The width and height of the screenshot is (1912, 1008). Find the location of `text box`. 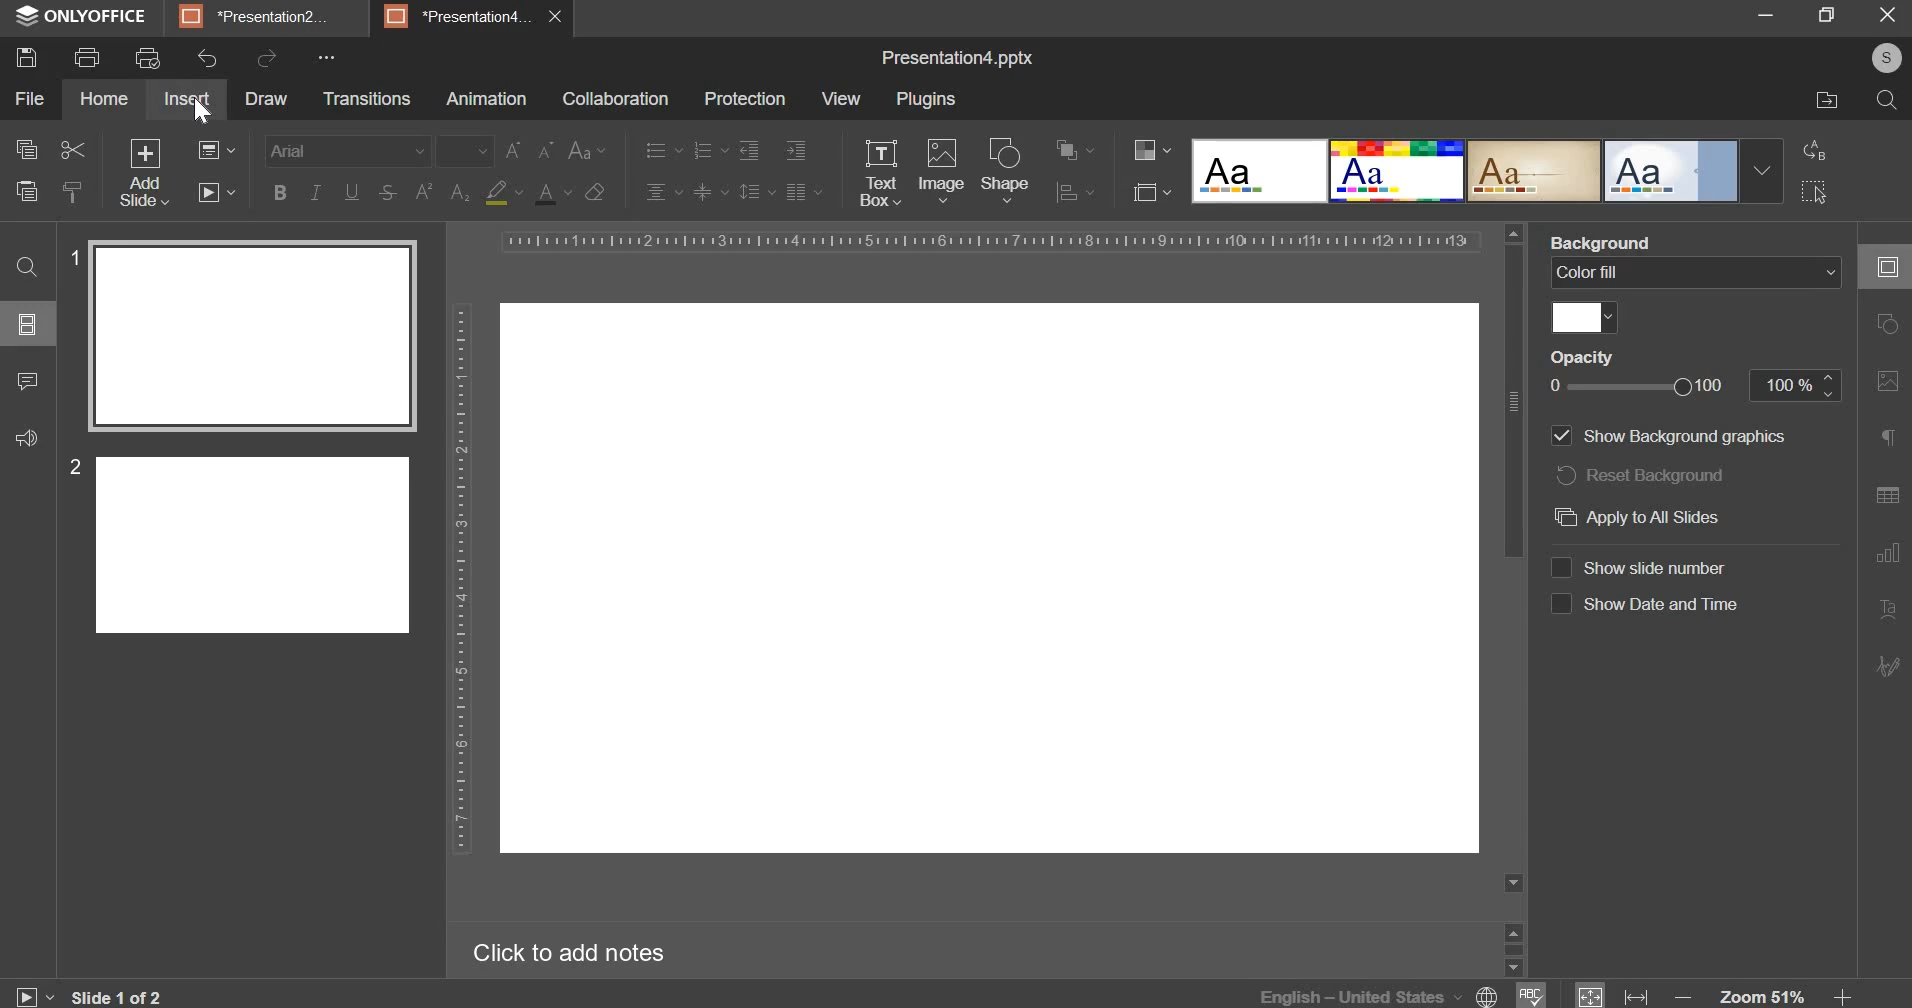

text box is located at coordinates (880, 173).